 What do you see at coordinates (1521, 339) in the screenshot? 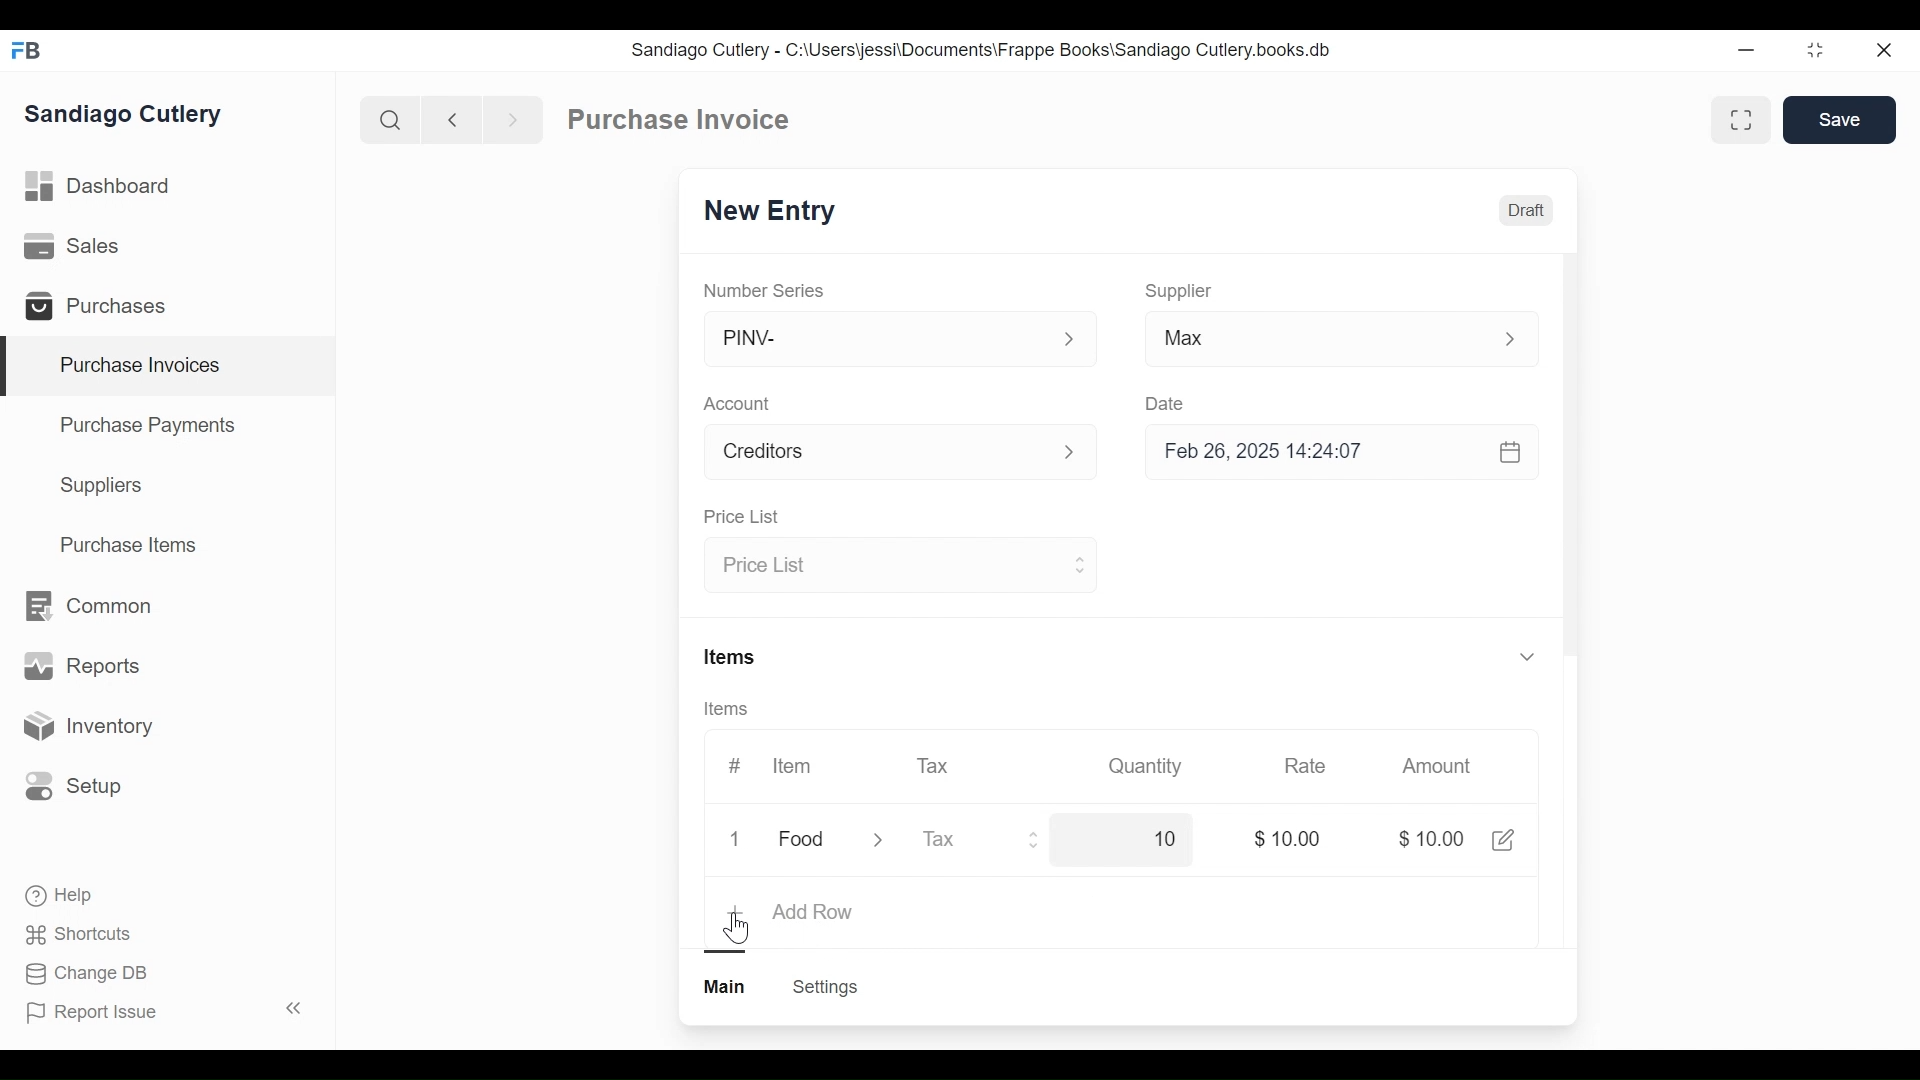
I see `Expand` at bounding box center [1521, 339].